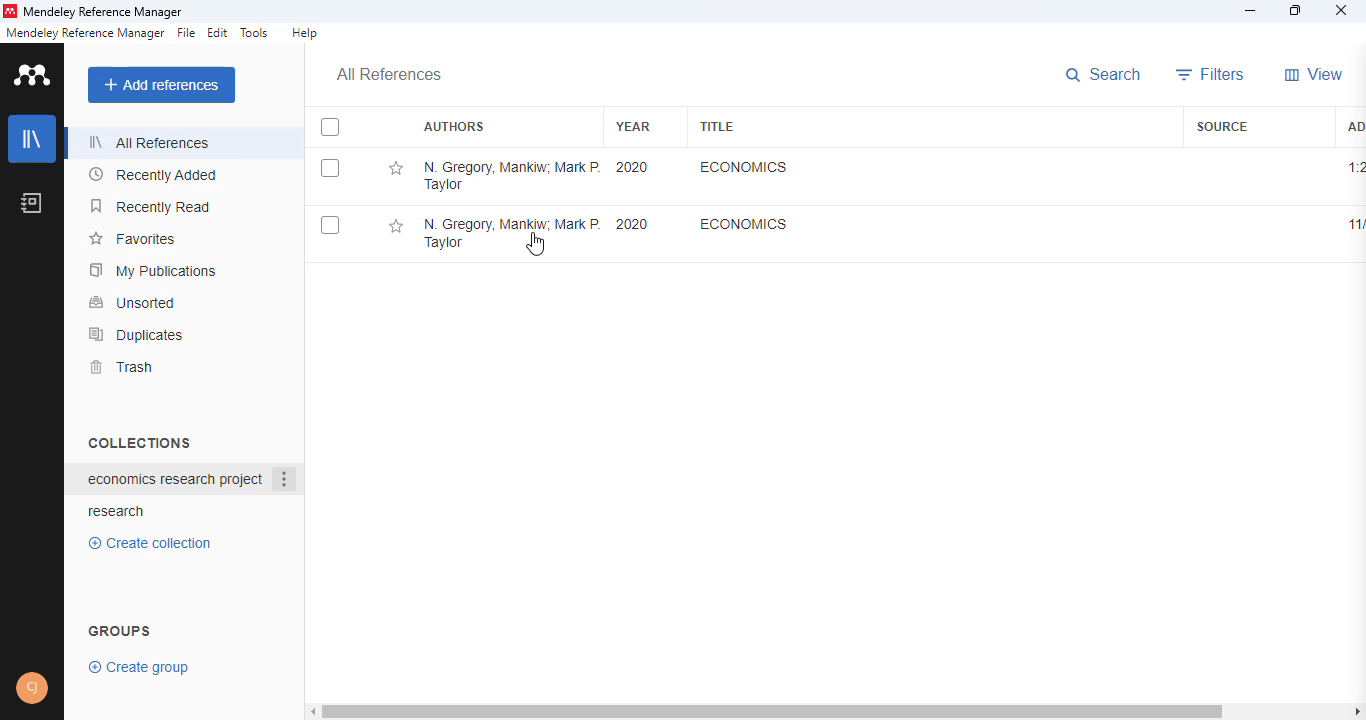 This screenshot has width=1366, height=720. What do you see at coordinates (536, 244) in the screenshot?
I see `cursor` at bounding box center [536, 244].